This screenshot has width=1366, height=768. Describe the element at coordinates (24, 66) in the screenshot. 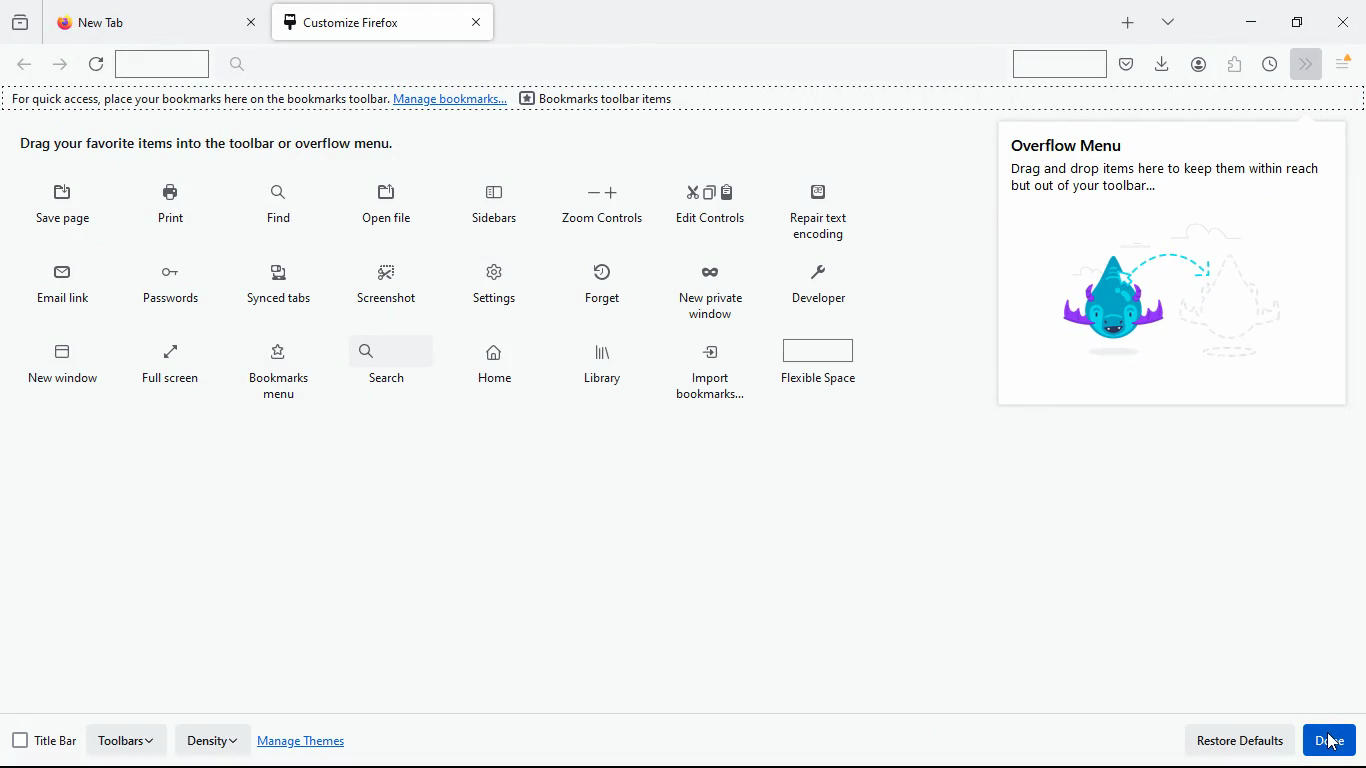

I see `back` at that location.